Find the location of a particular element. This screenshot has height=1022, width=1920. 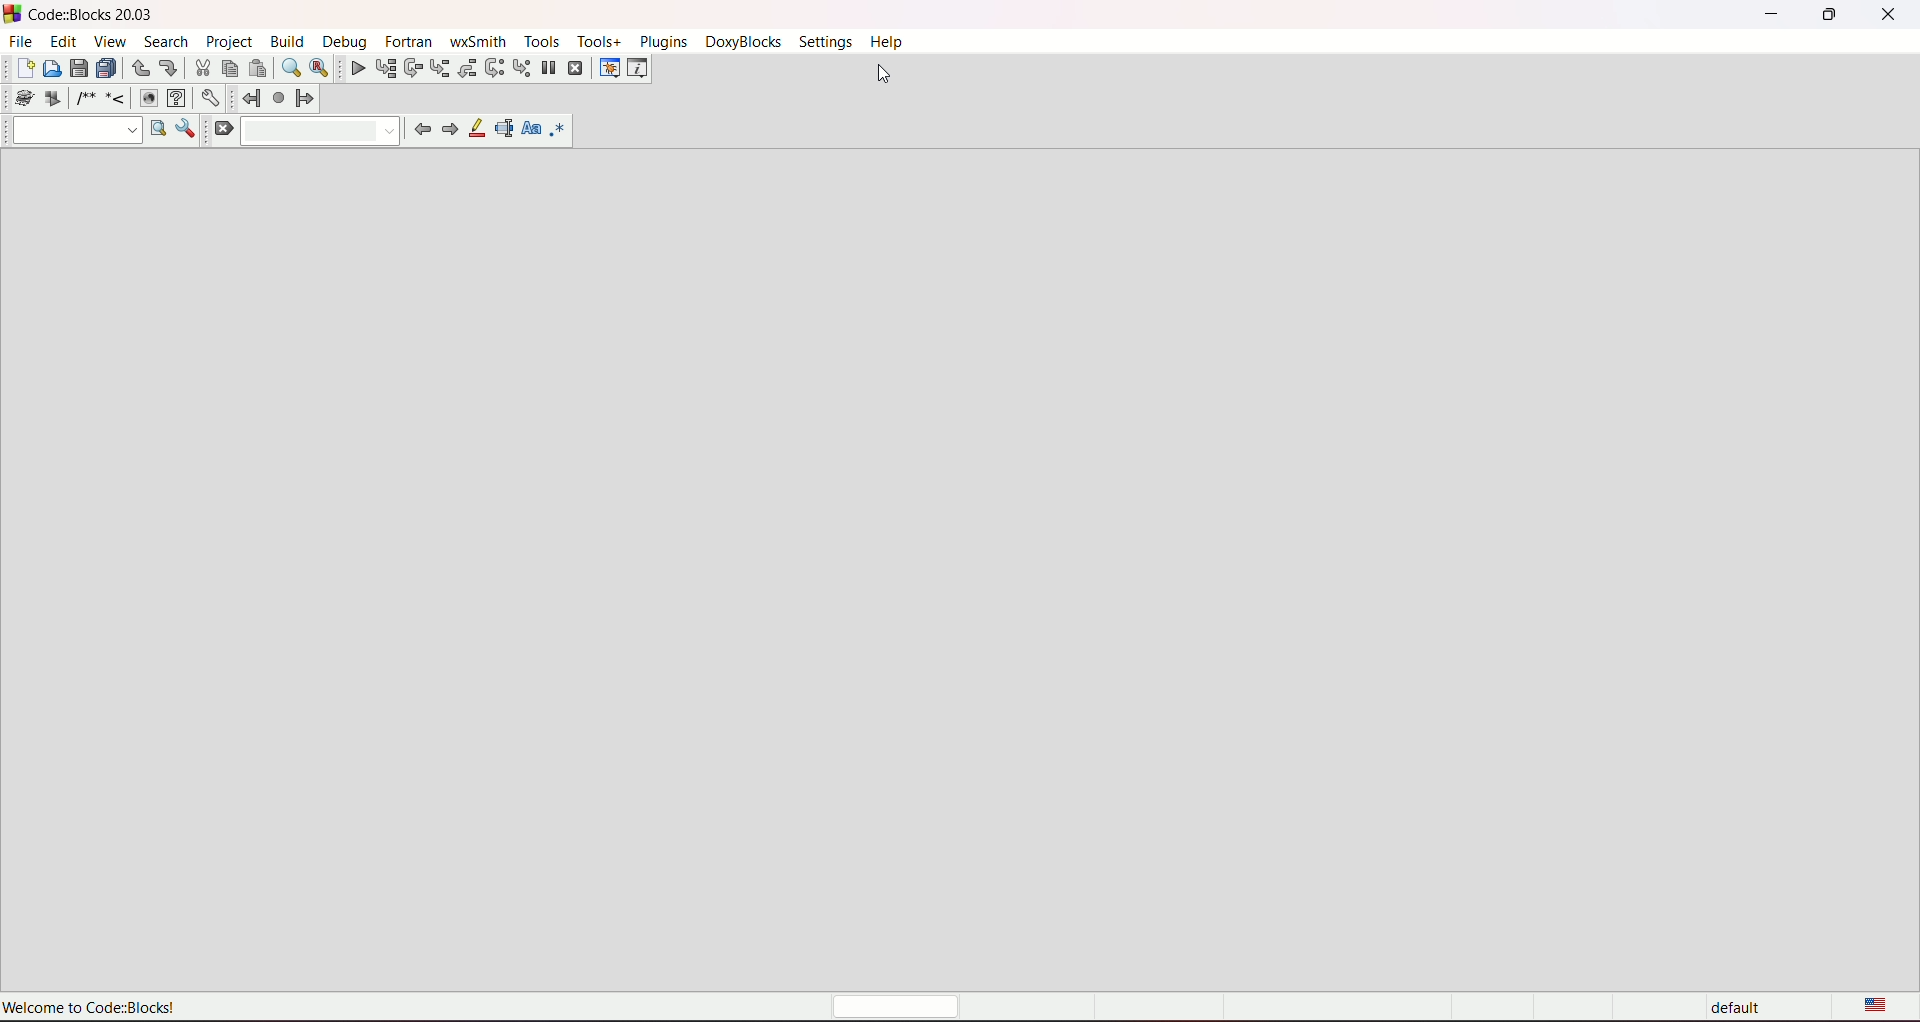

tools is located at coordinates (541, 41).